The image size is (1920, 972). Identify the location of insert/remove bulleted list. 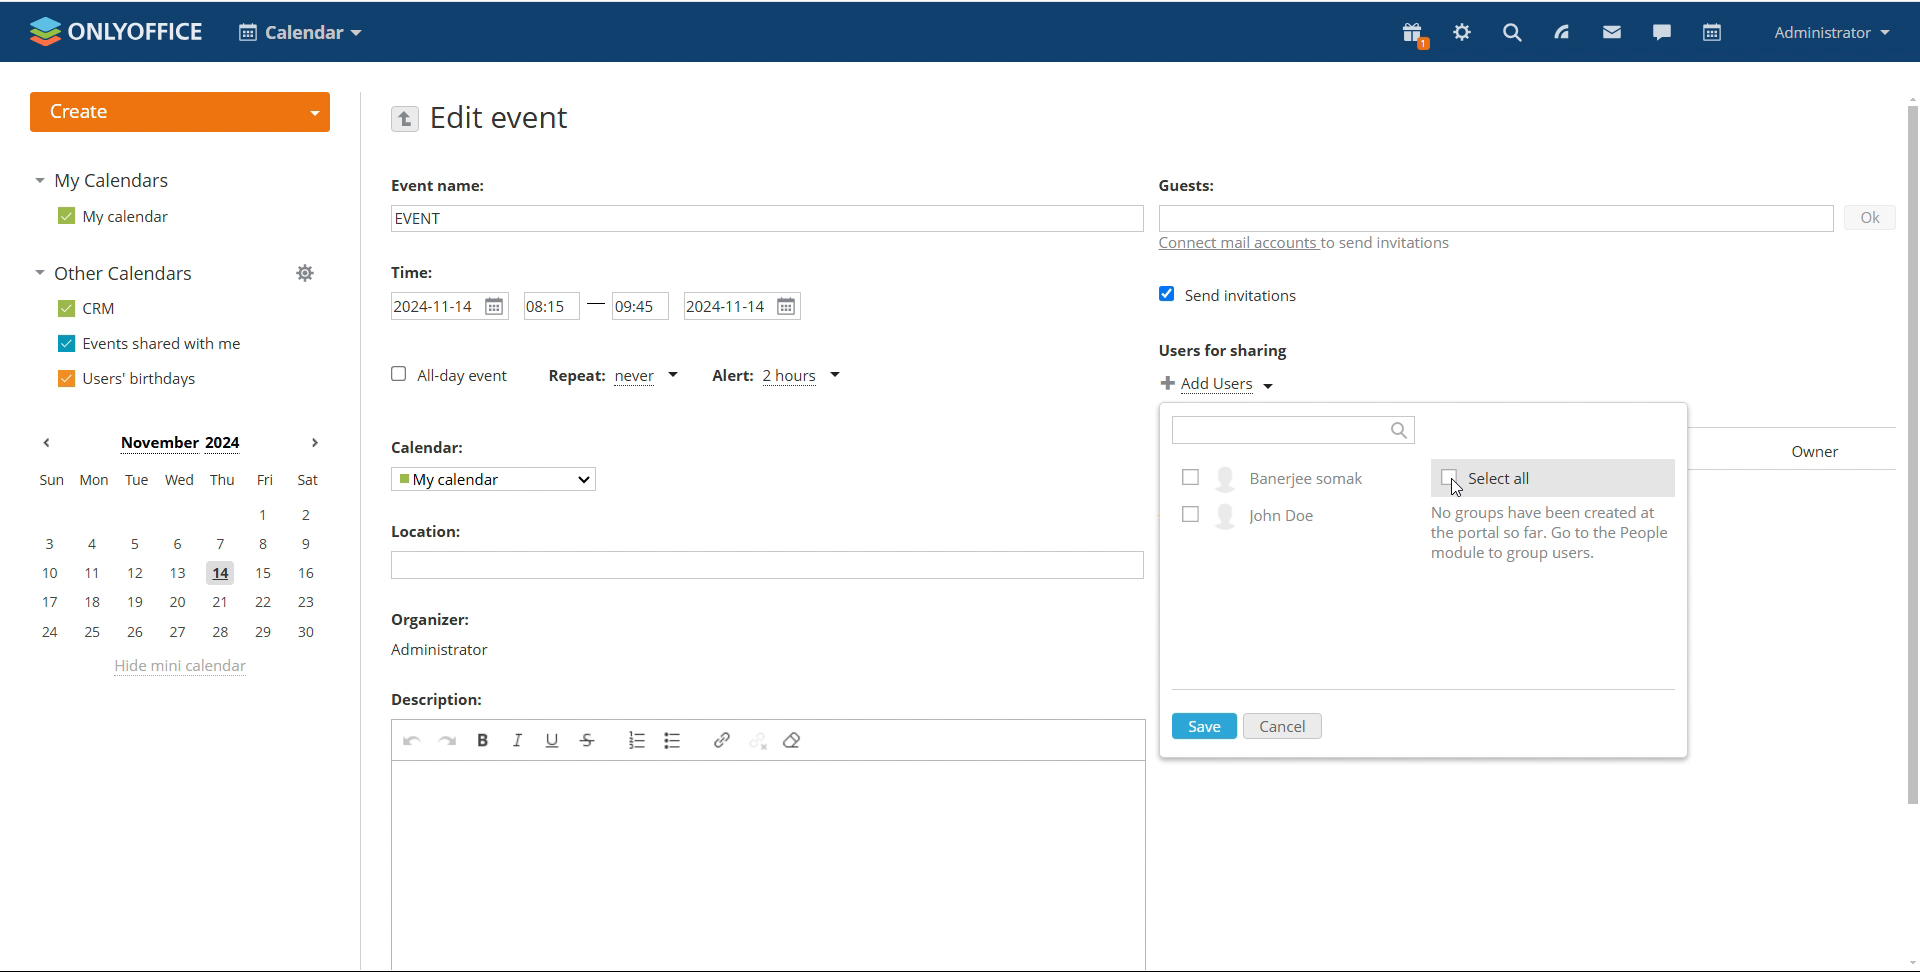
(673, 739).